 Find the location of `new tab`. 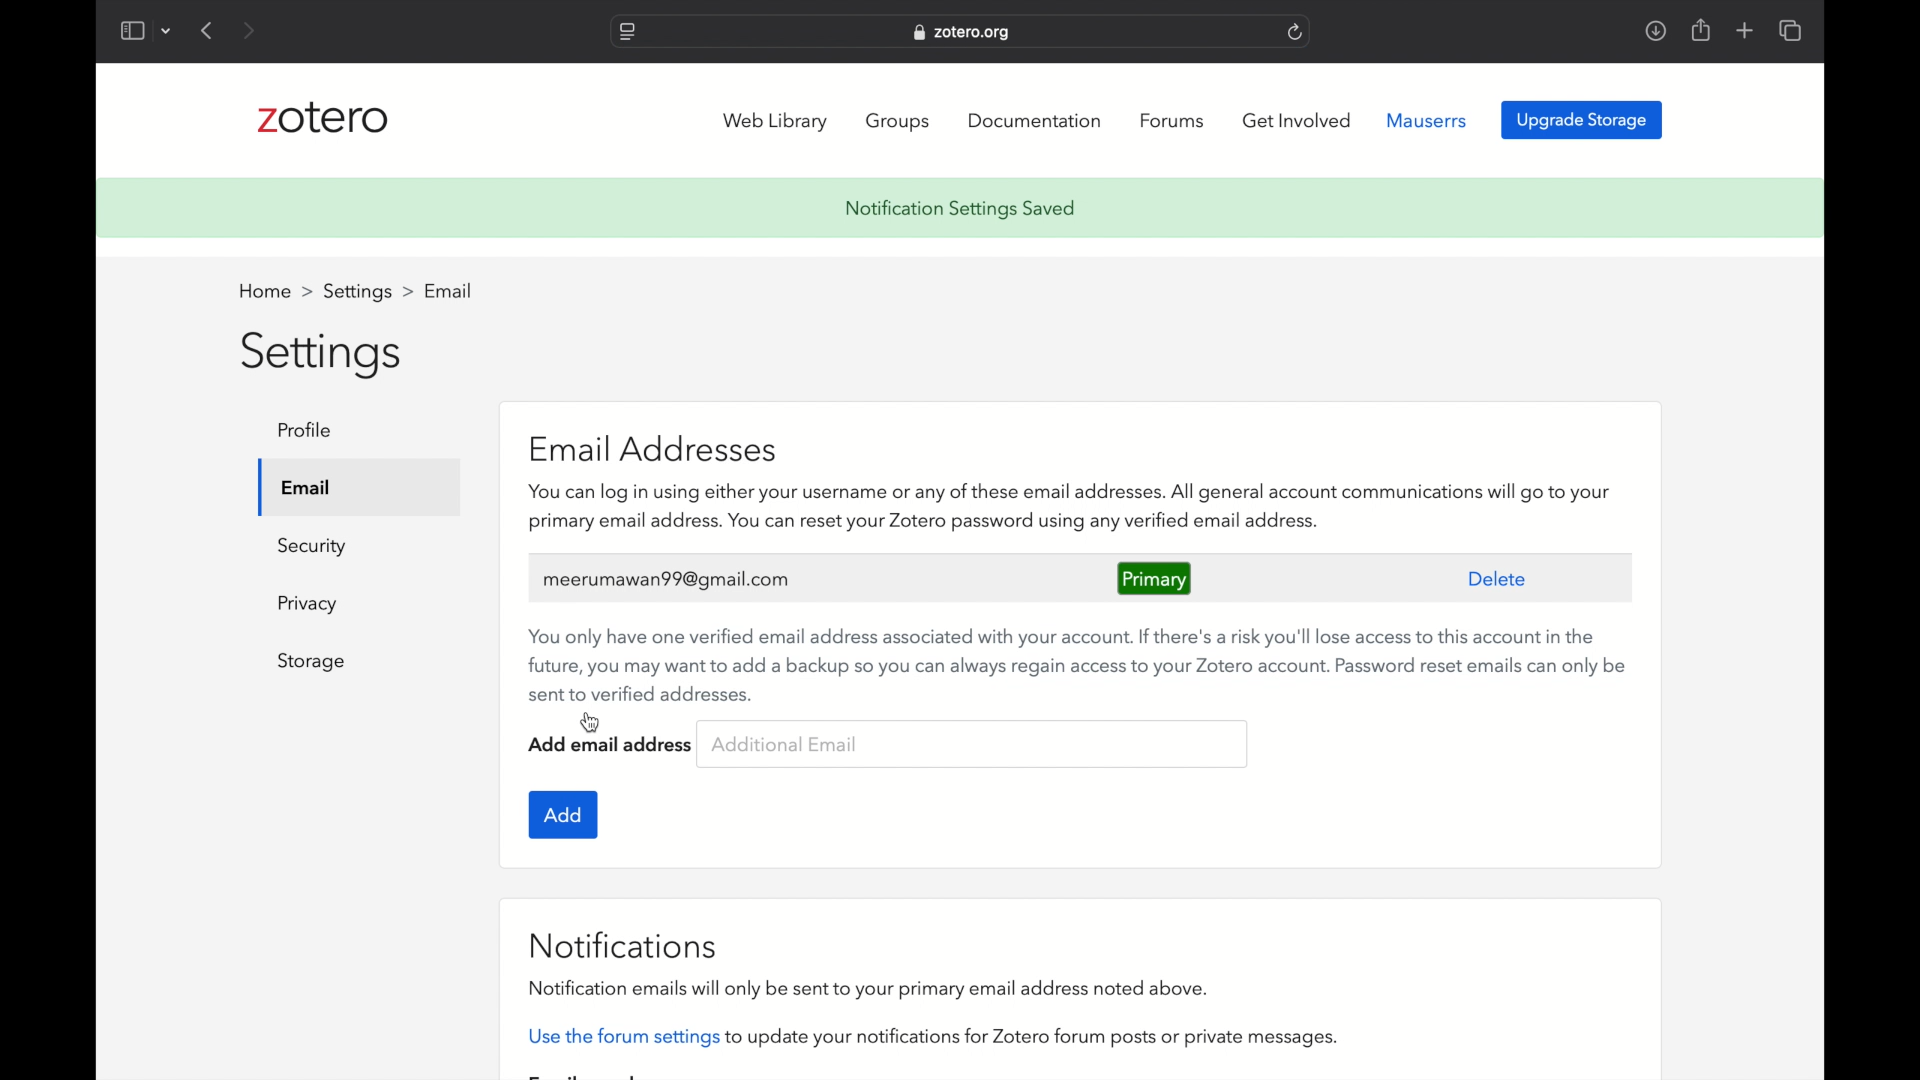

new tab is located at coordinates (1745, 31).